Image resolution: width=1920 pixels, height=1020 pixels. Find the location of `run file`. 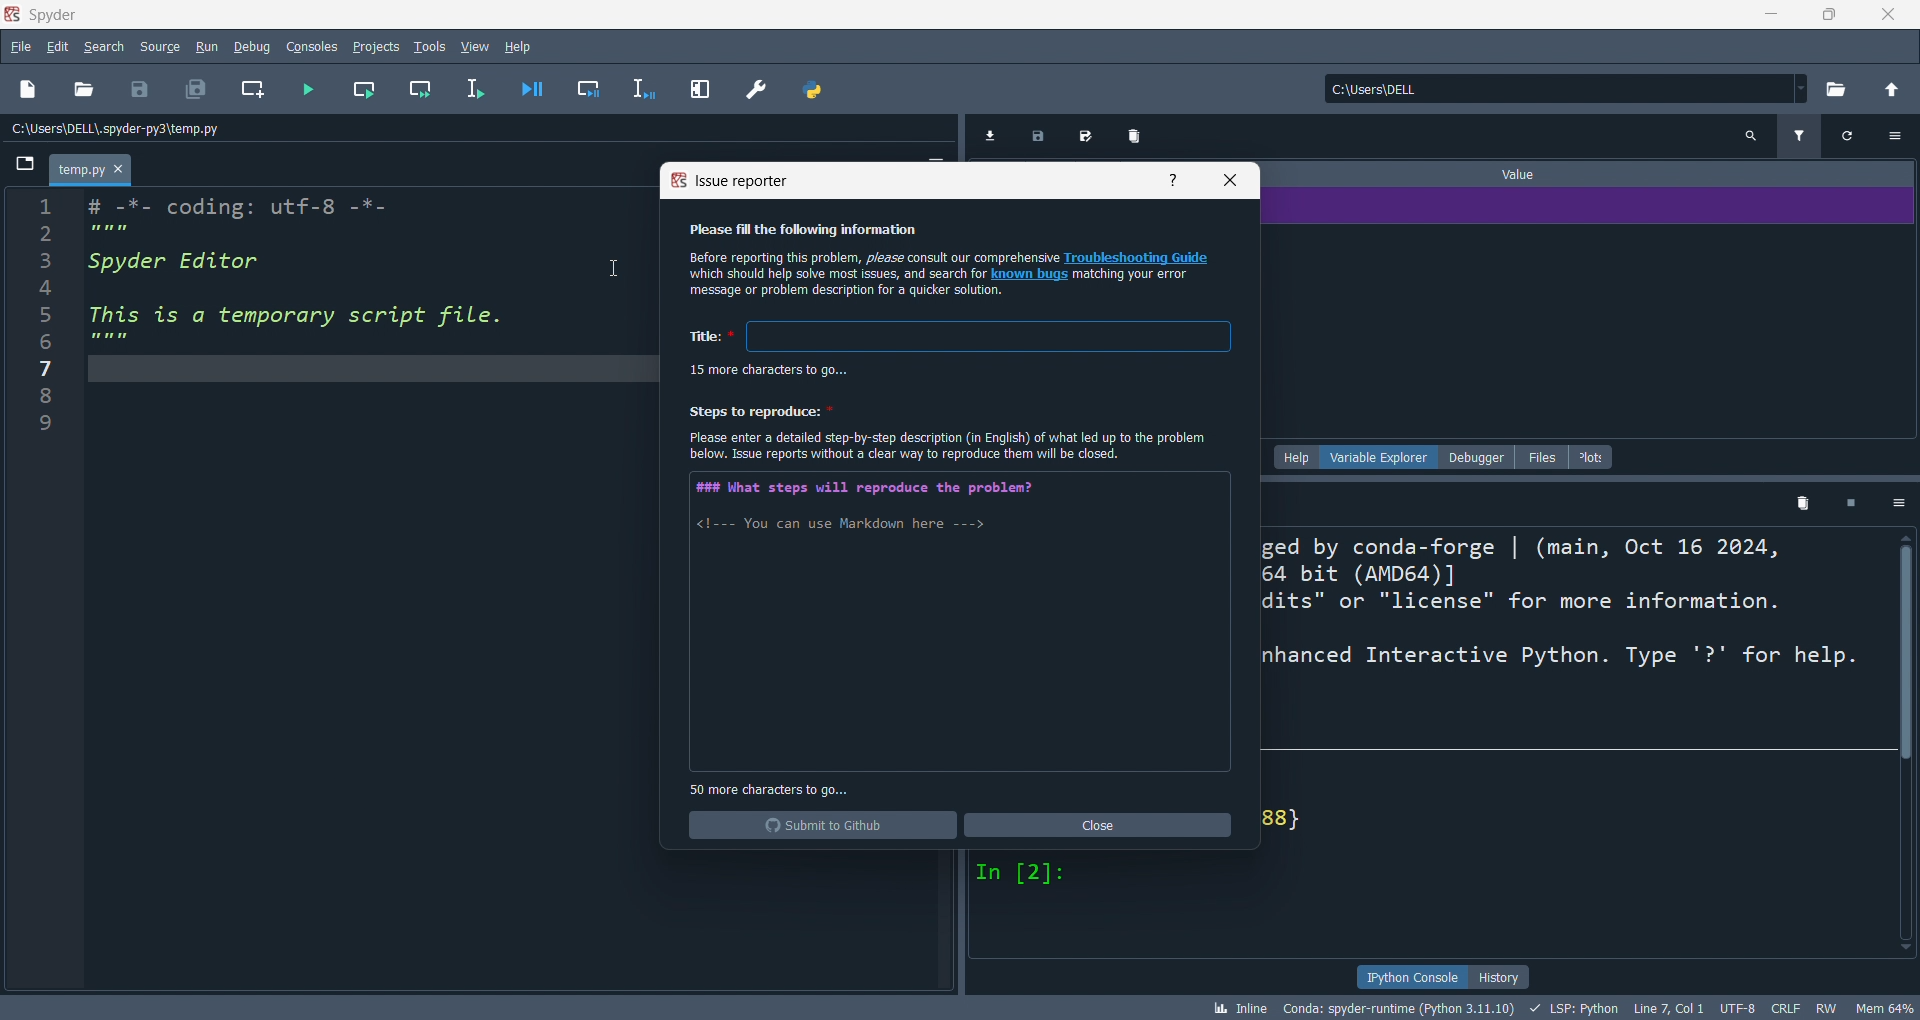

run file is located at coordinates (312, 93).